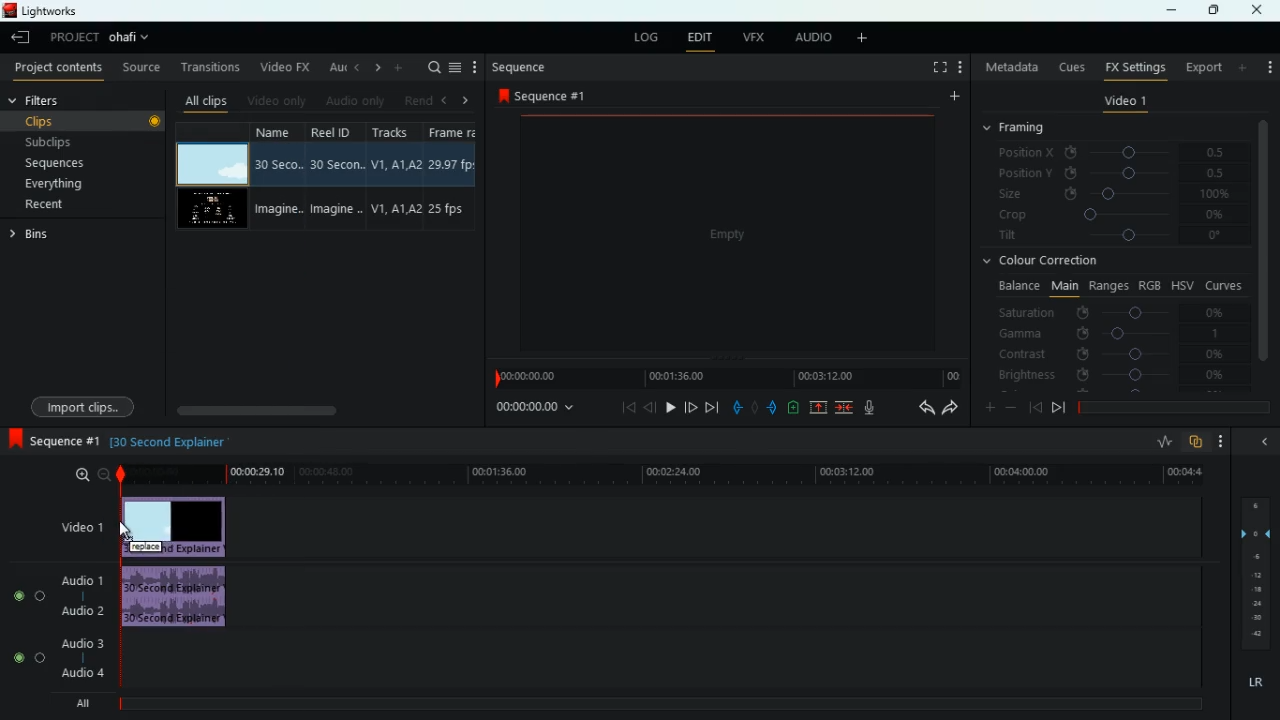 This screenshot has height=720, width=1280. What do you see at coordinates (751, 37) in the screenshot?
I see `vfx` at bounding box center [751, 37].